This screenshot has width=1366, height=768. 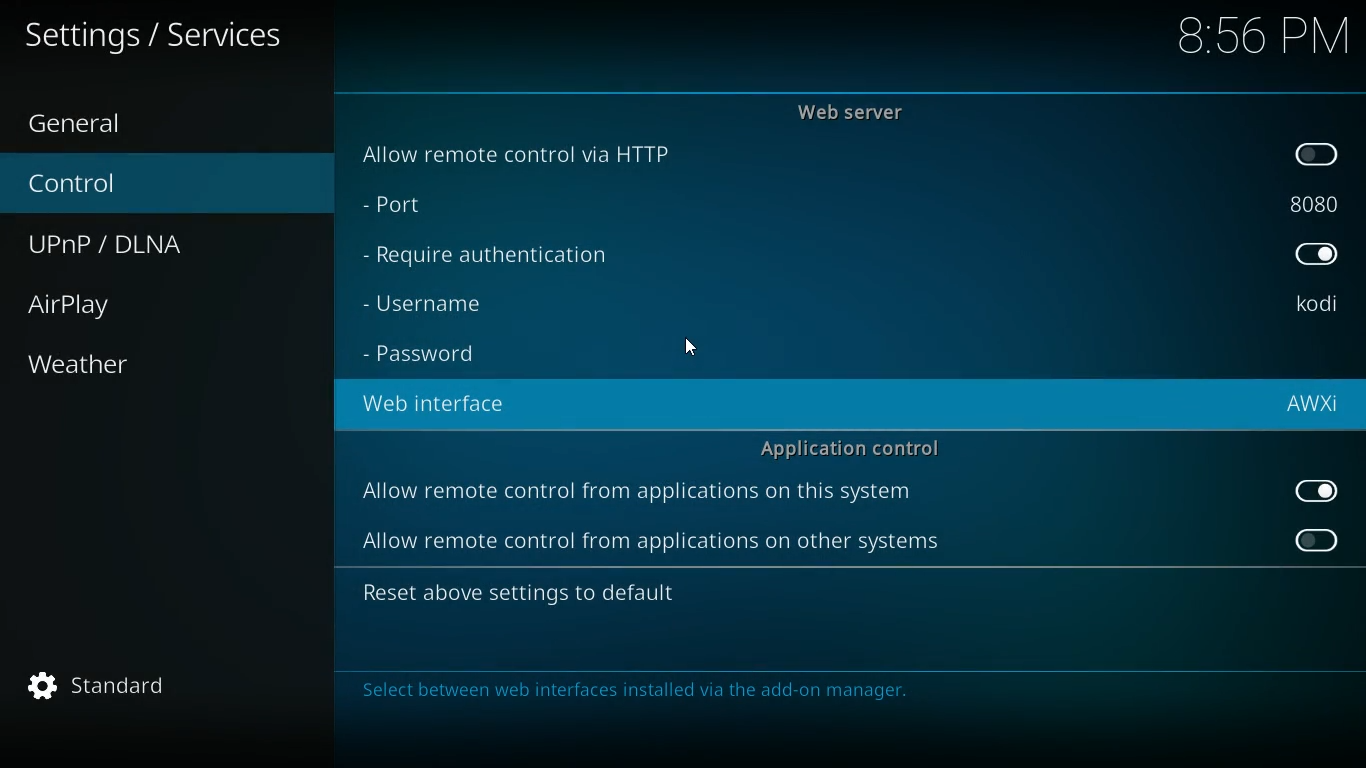 I want to click on on, so click(x=1316, y=257).